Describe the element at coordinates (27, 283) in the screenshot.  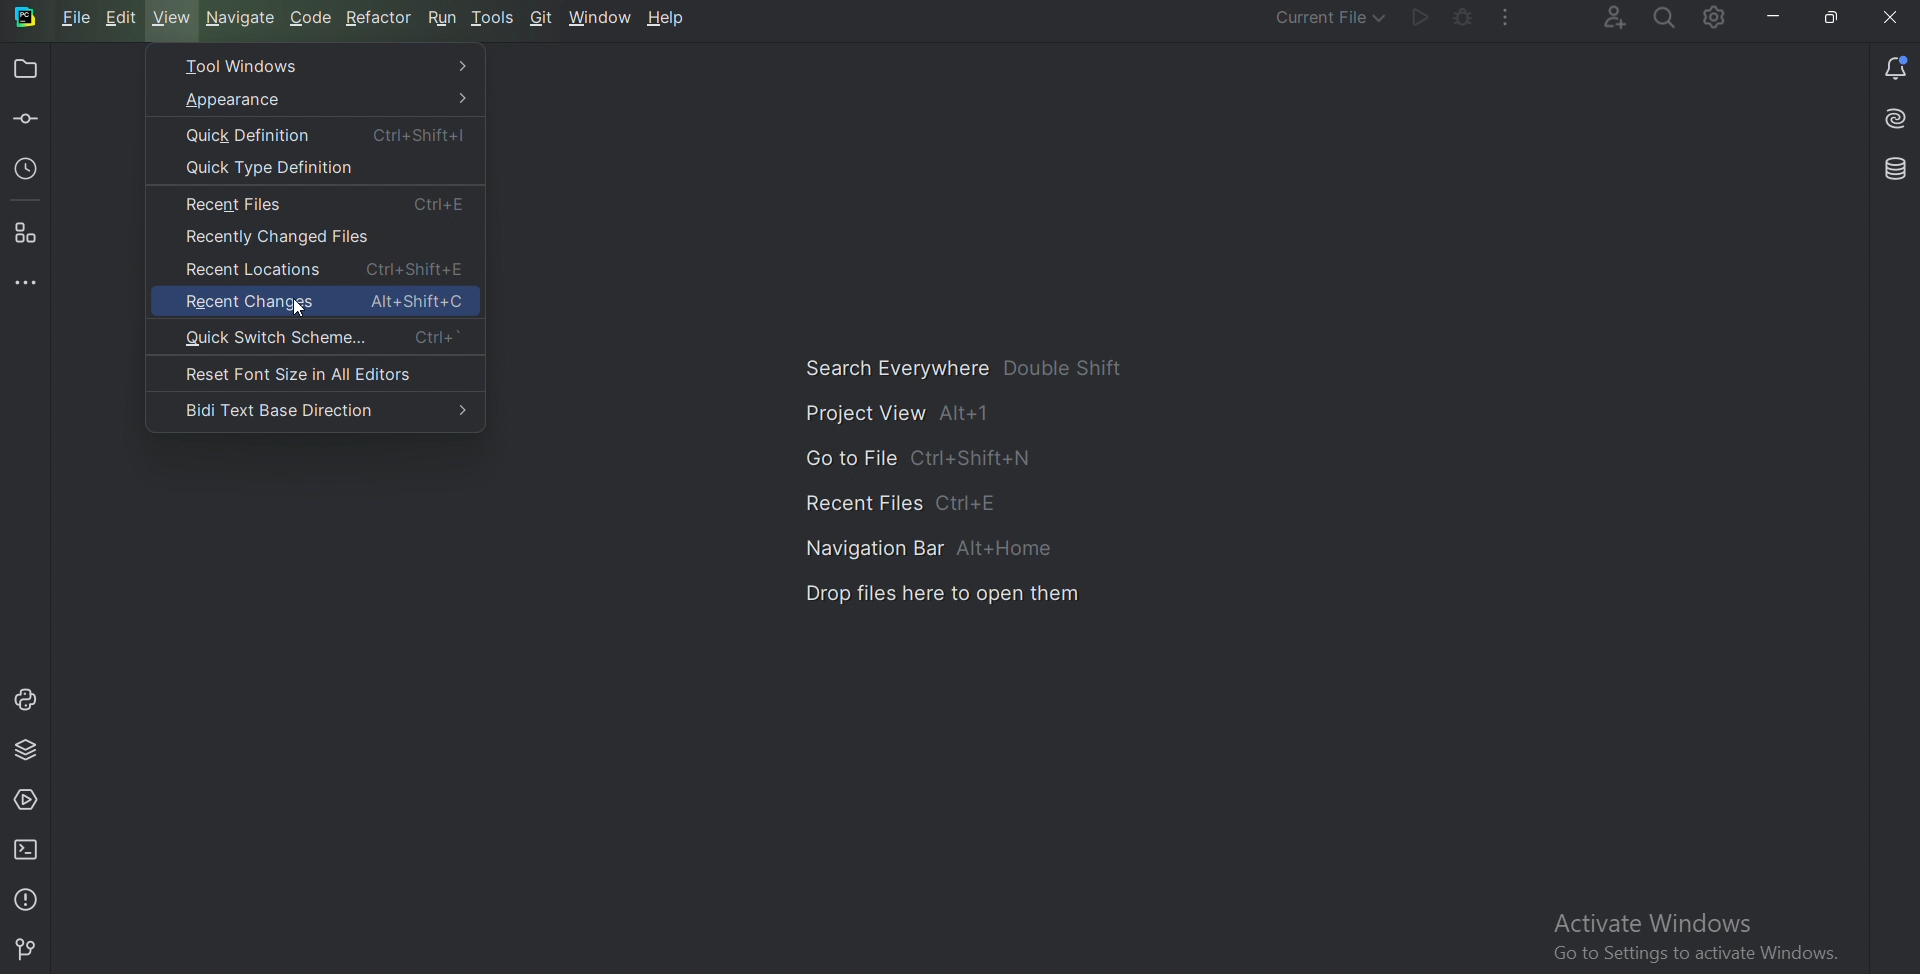
I see `More tool windows` at that location.